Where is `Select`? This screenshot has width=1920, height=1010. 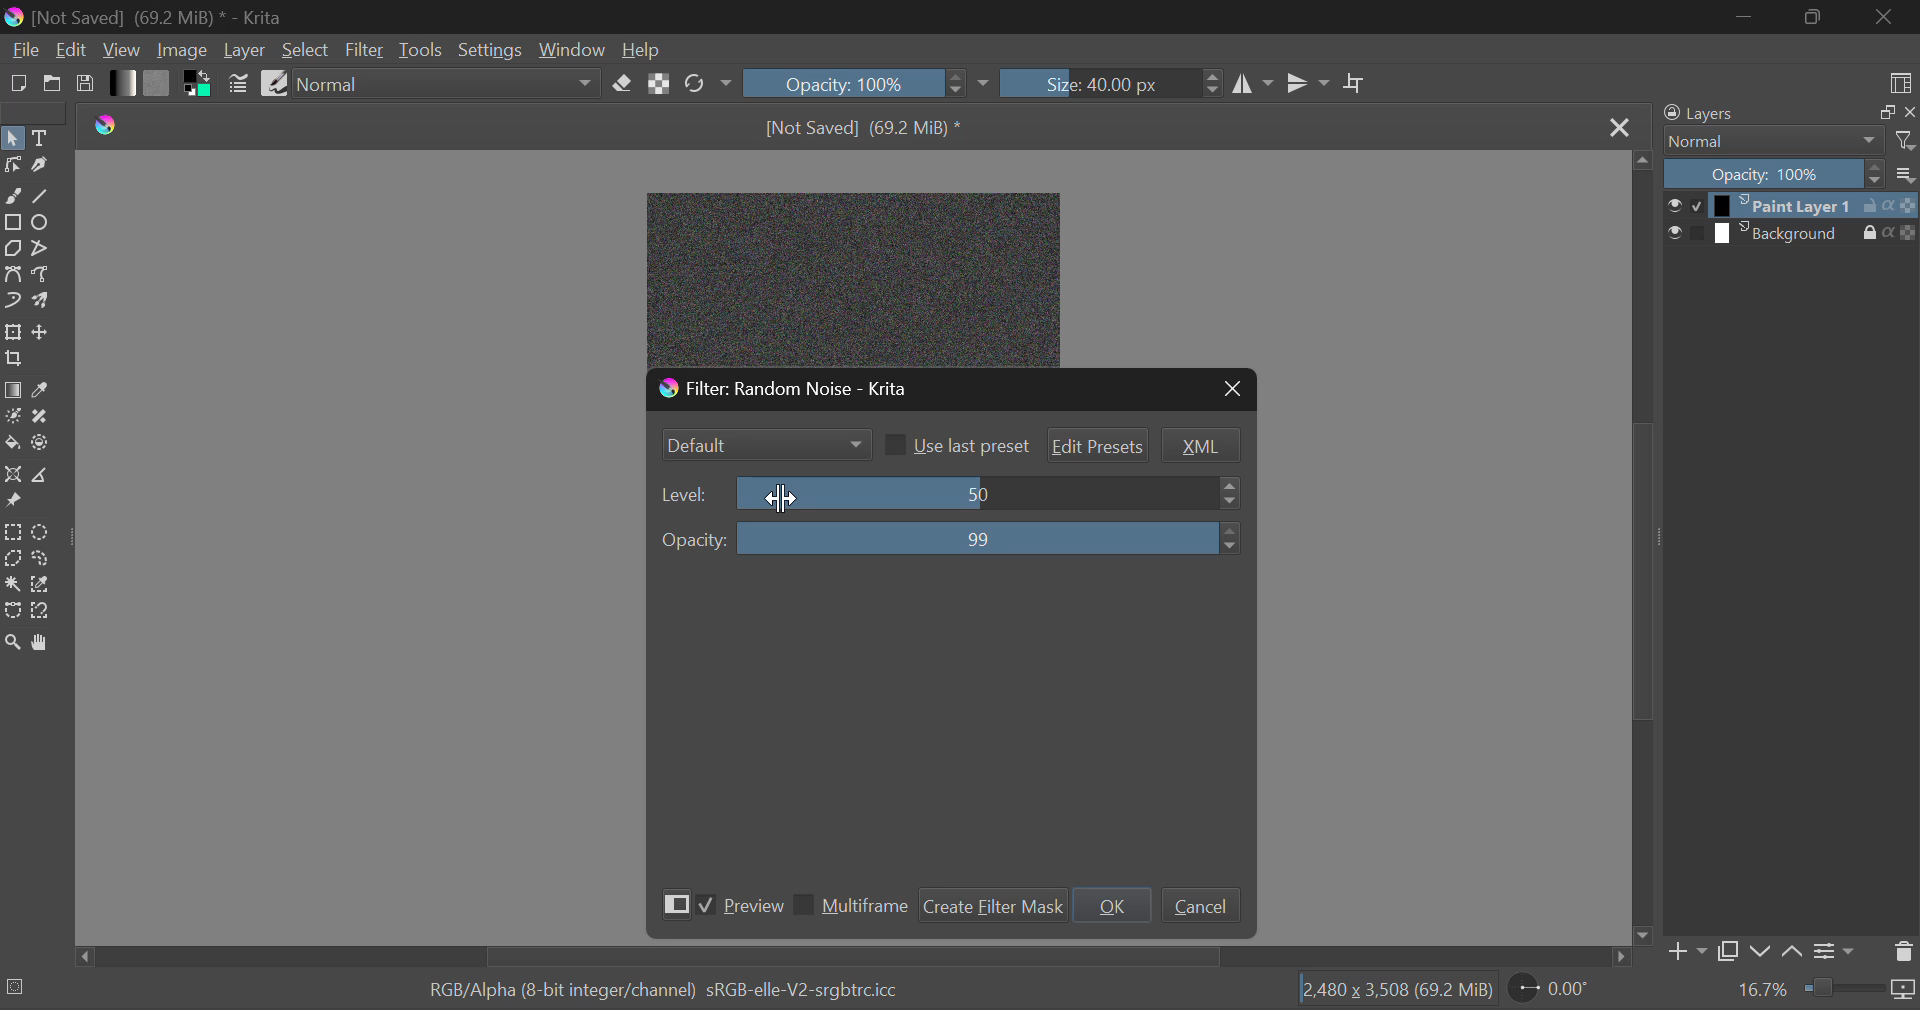 Select is located at coordinates (12, 140).